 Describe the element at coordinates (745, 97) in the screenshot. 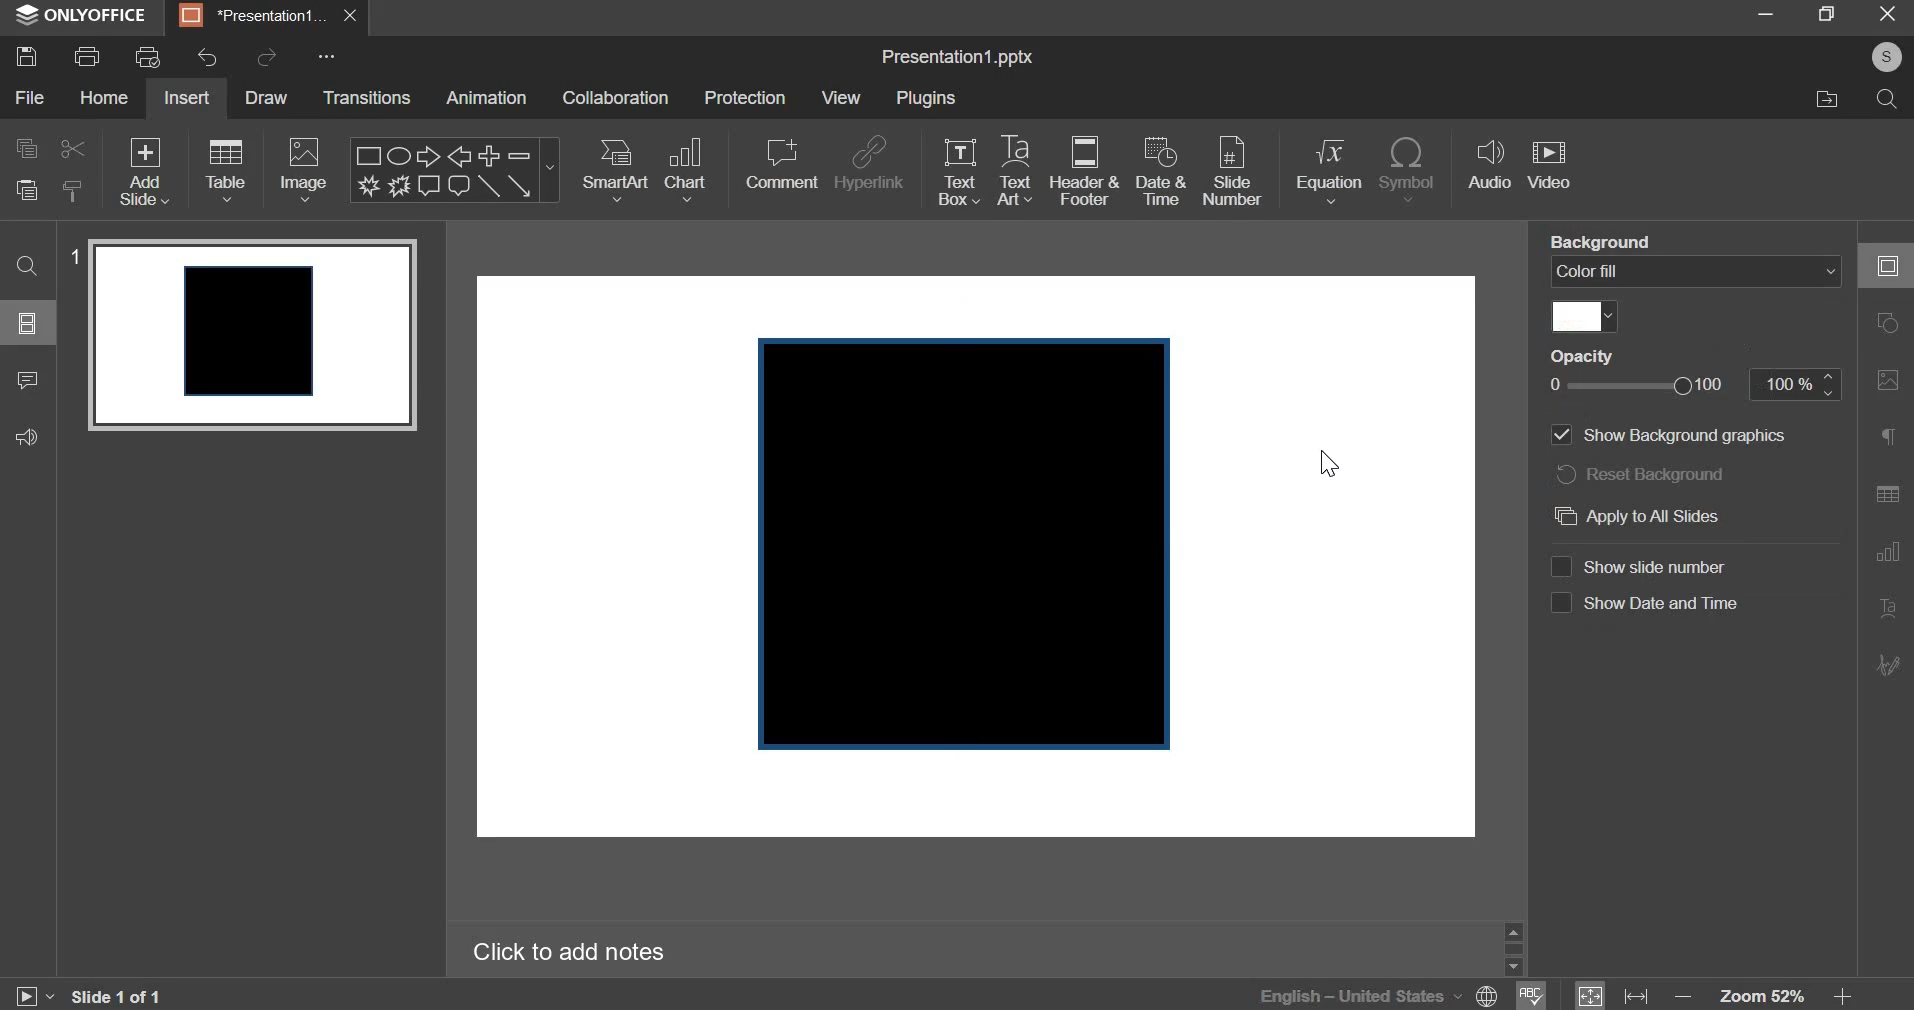

I see `protection` at that location.